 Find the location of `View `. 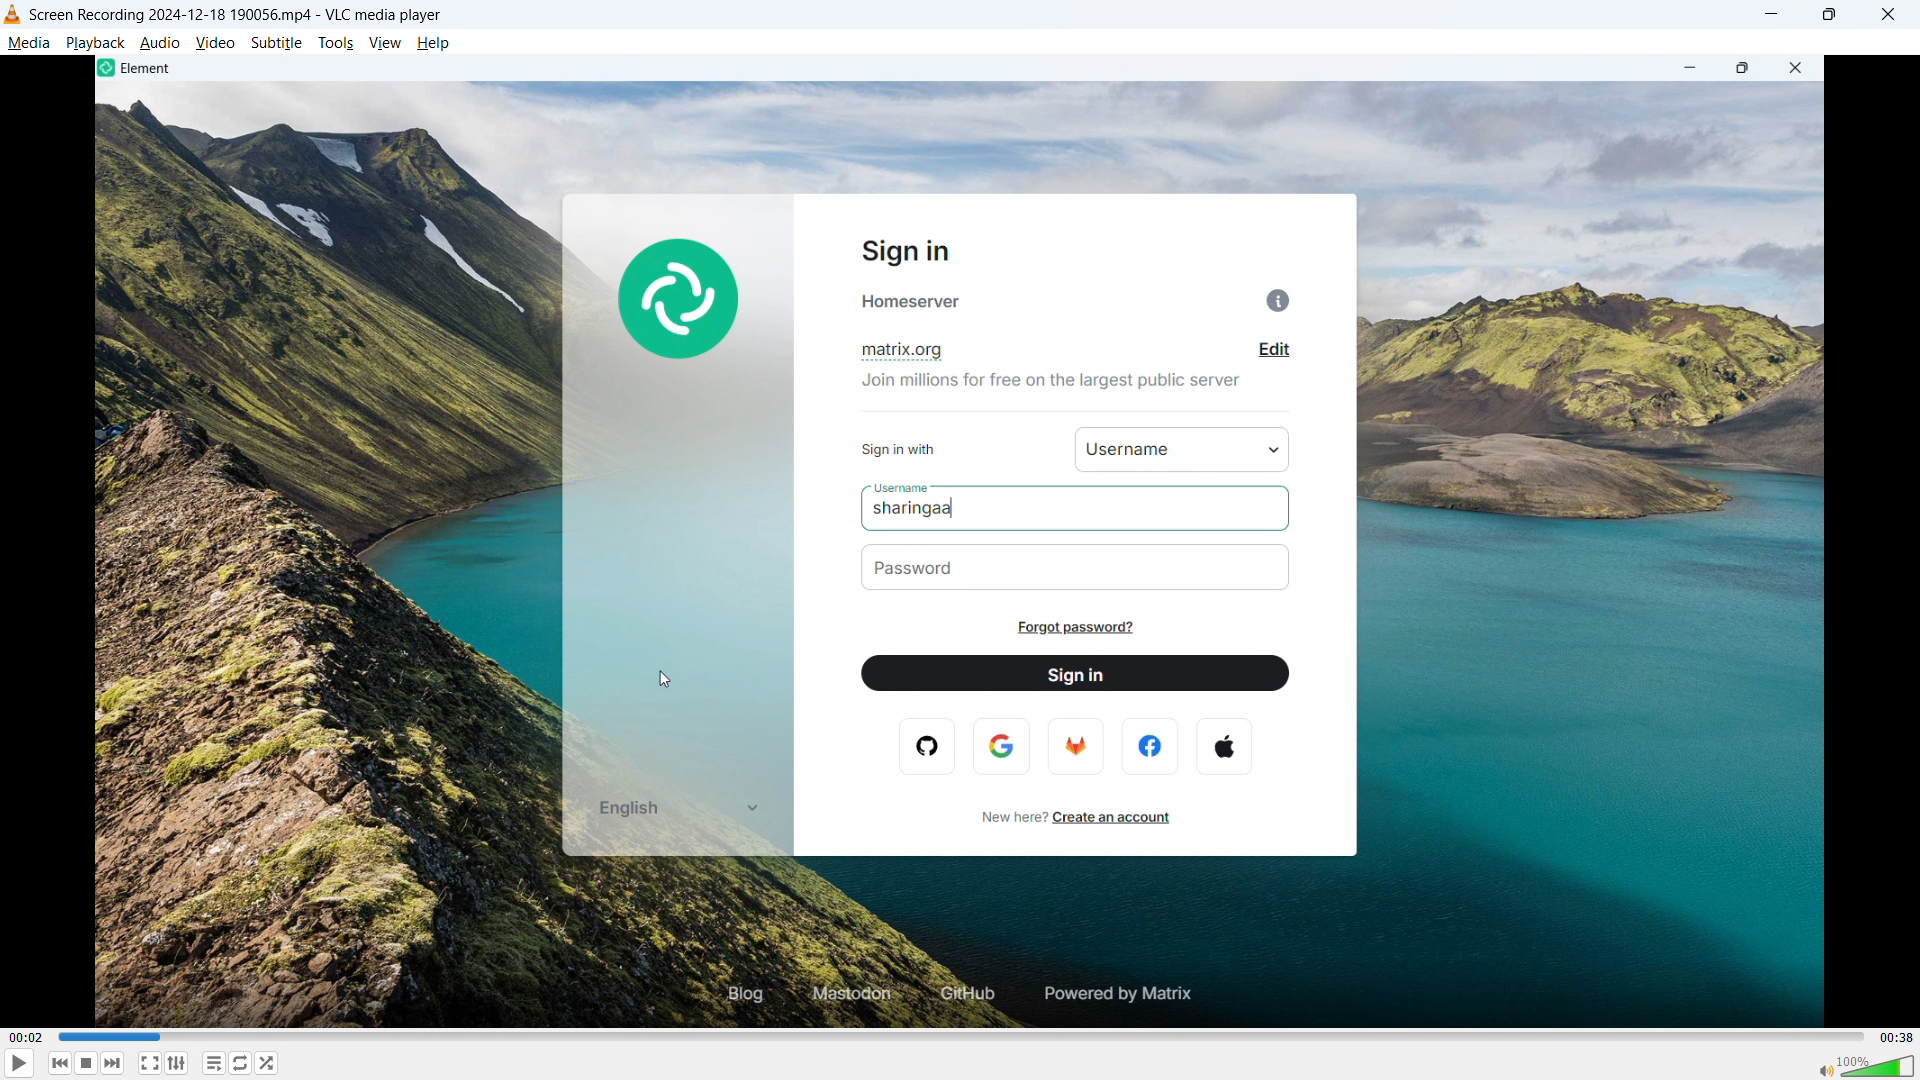

View  is located at coordinates (384, 44).